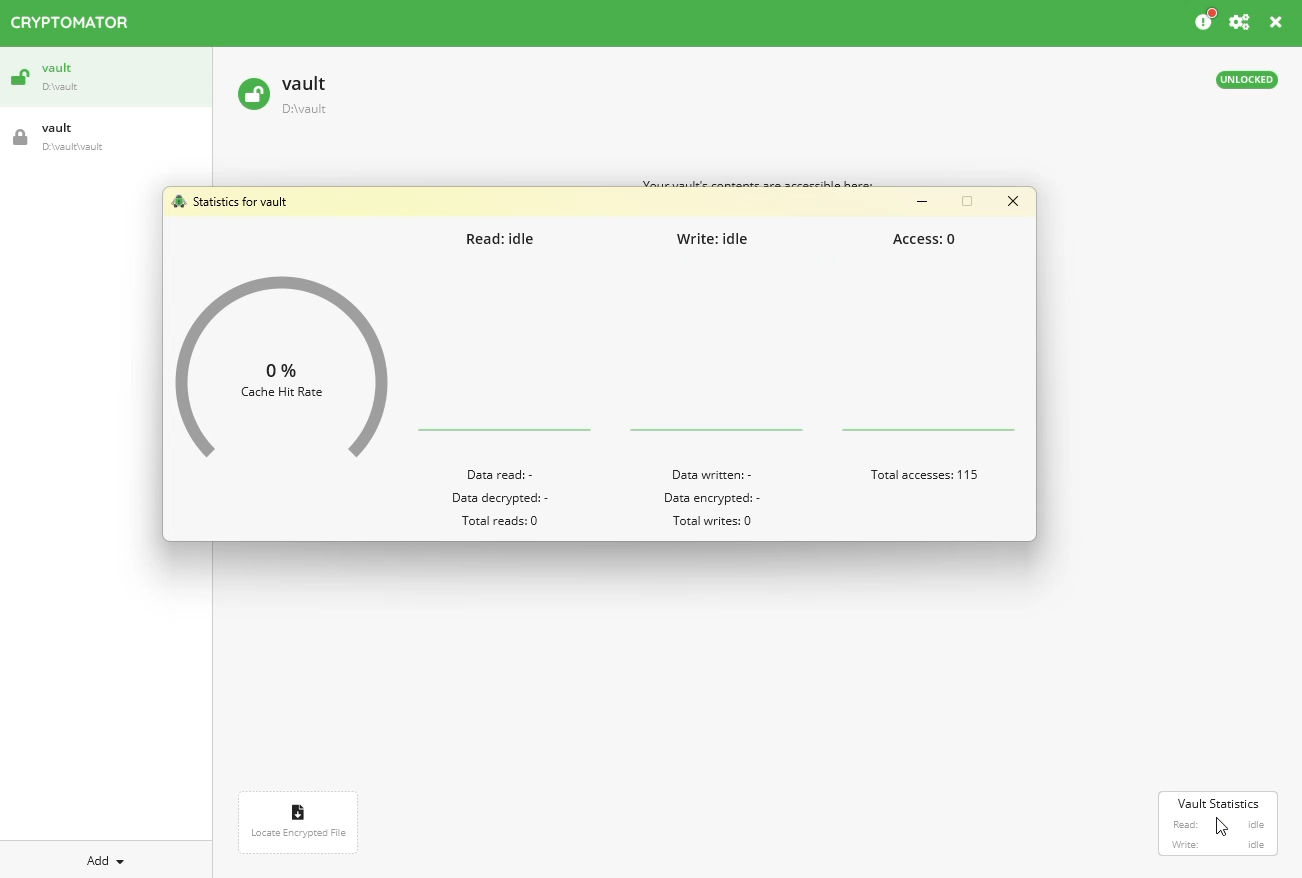  Describe the element at coordinates (968, 200) in the screenshot. I see `maximize` at that location.